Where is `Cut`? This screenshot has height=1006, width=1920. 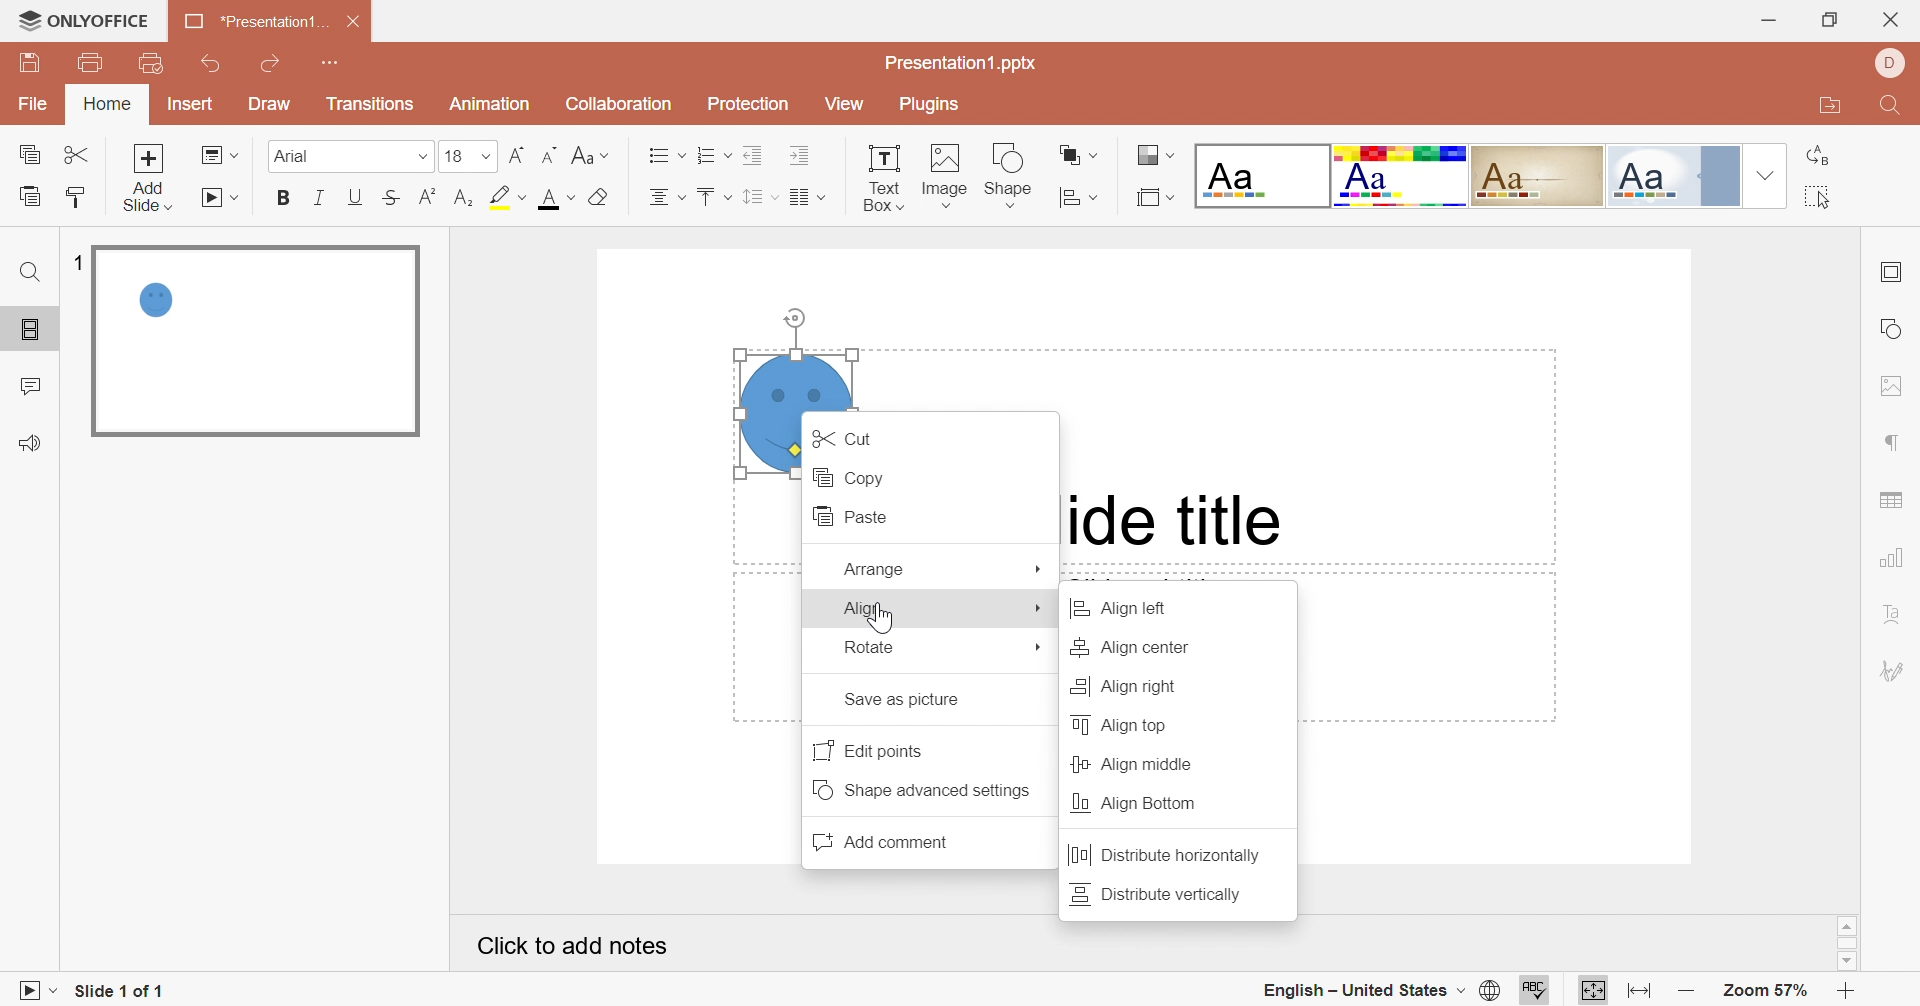 Cut is located at coordinates (80, 154).